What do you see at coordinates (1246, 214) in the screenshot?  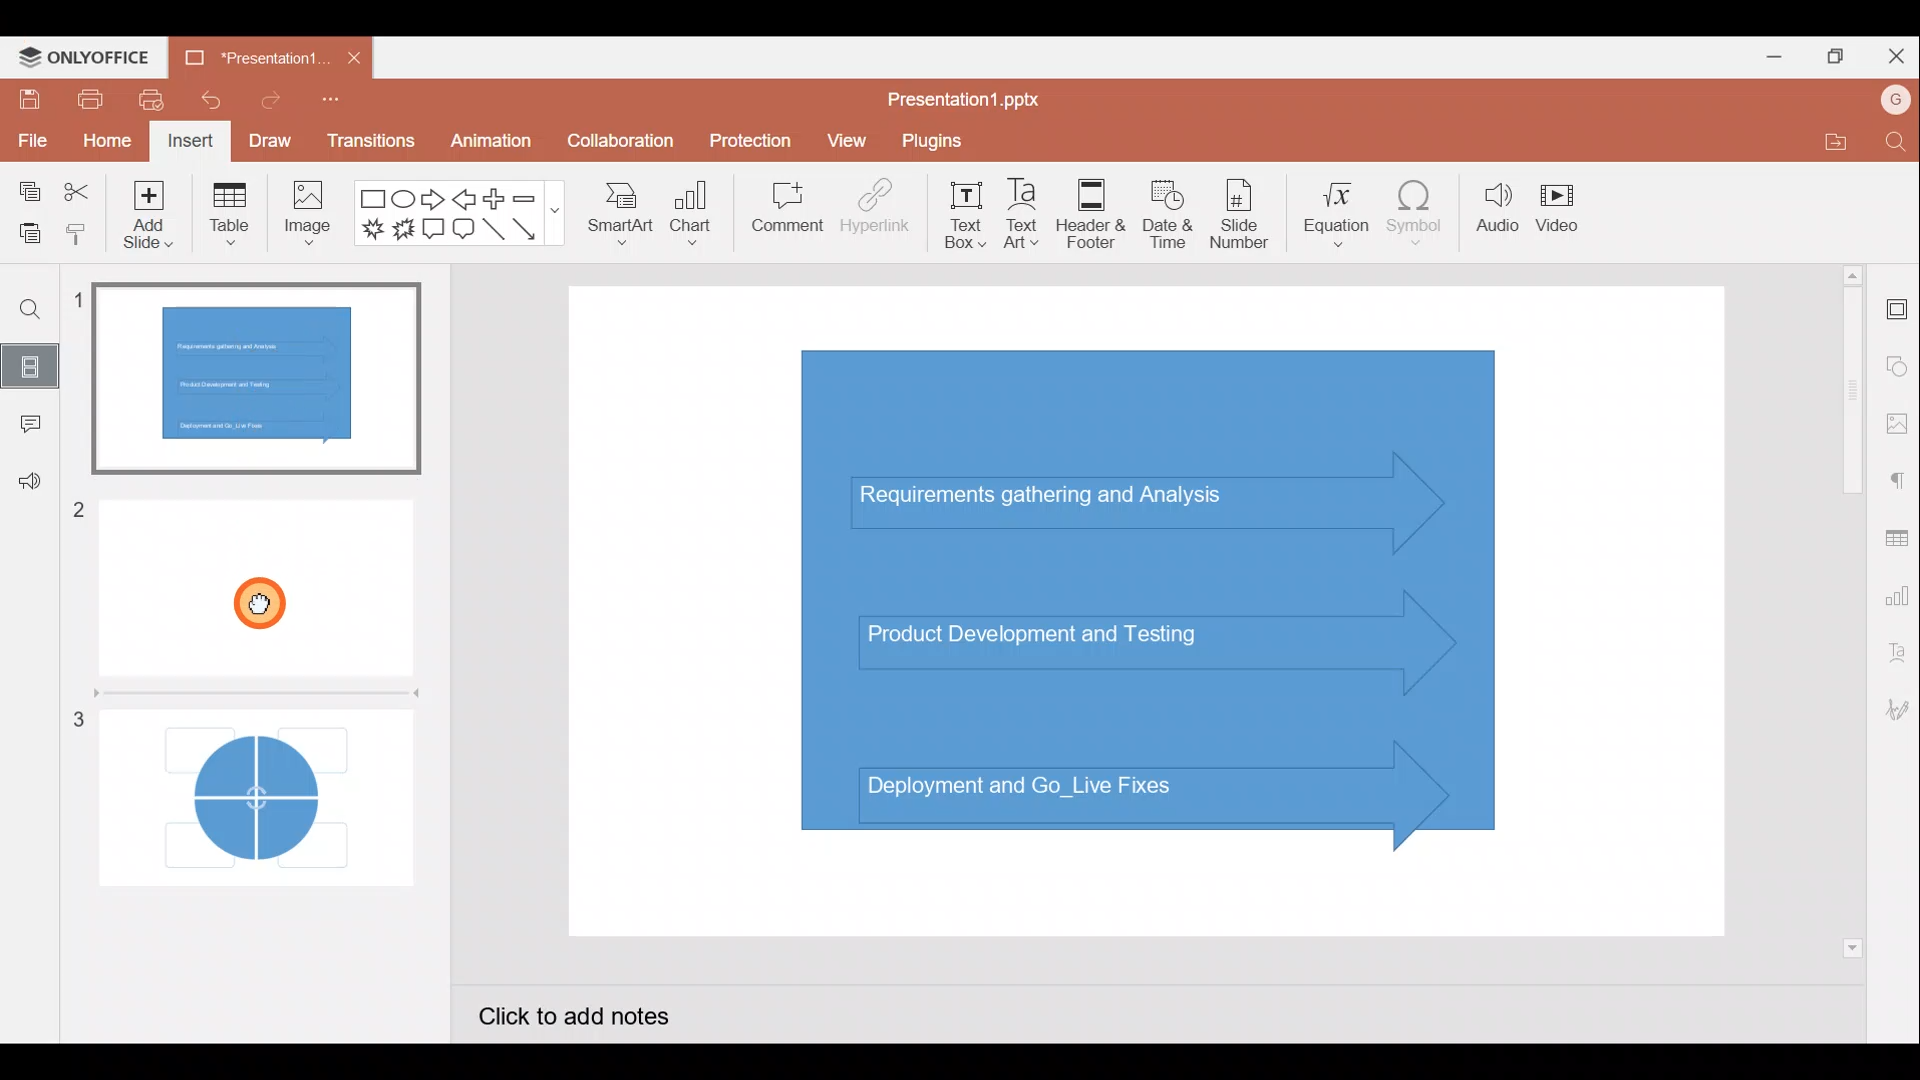 I see `Slide number` at bounding box center [1246, 214].